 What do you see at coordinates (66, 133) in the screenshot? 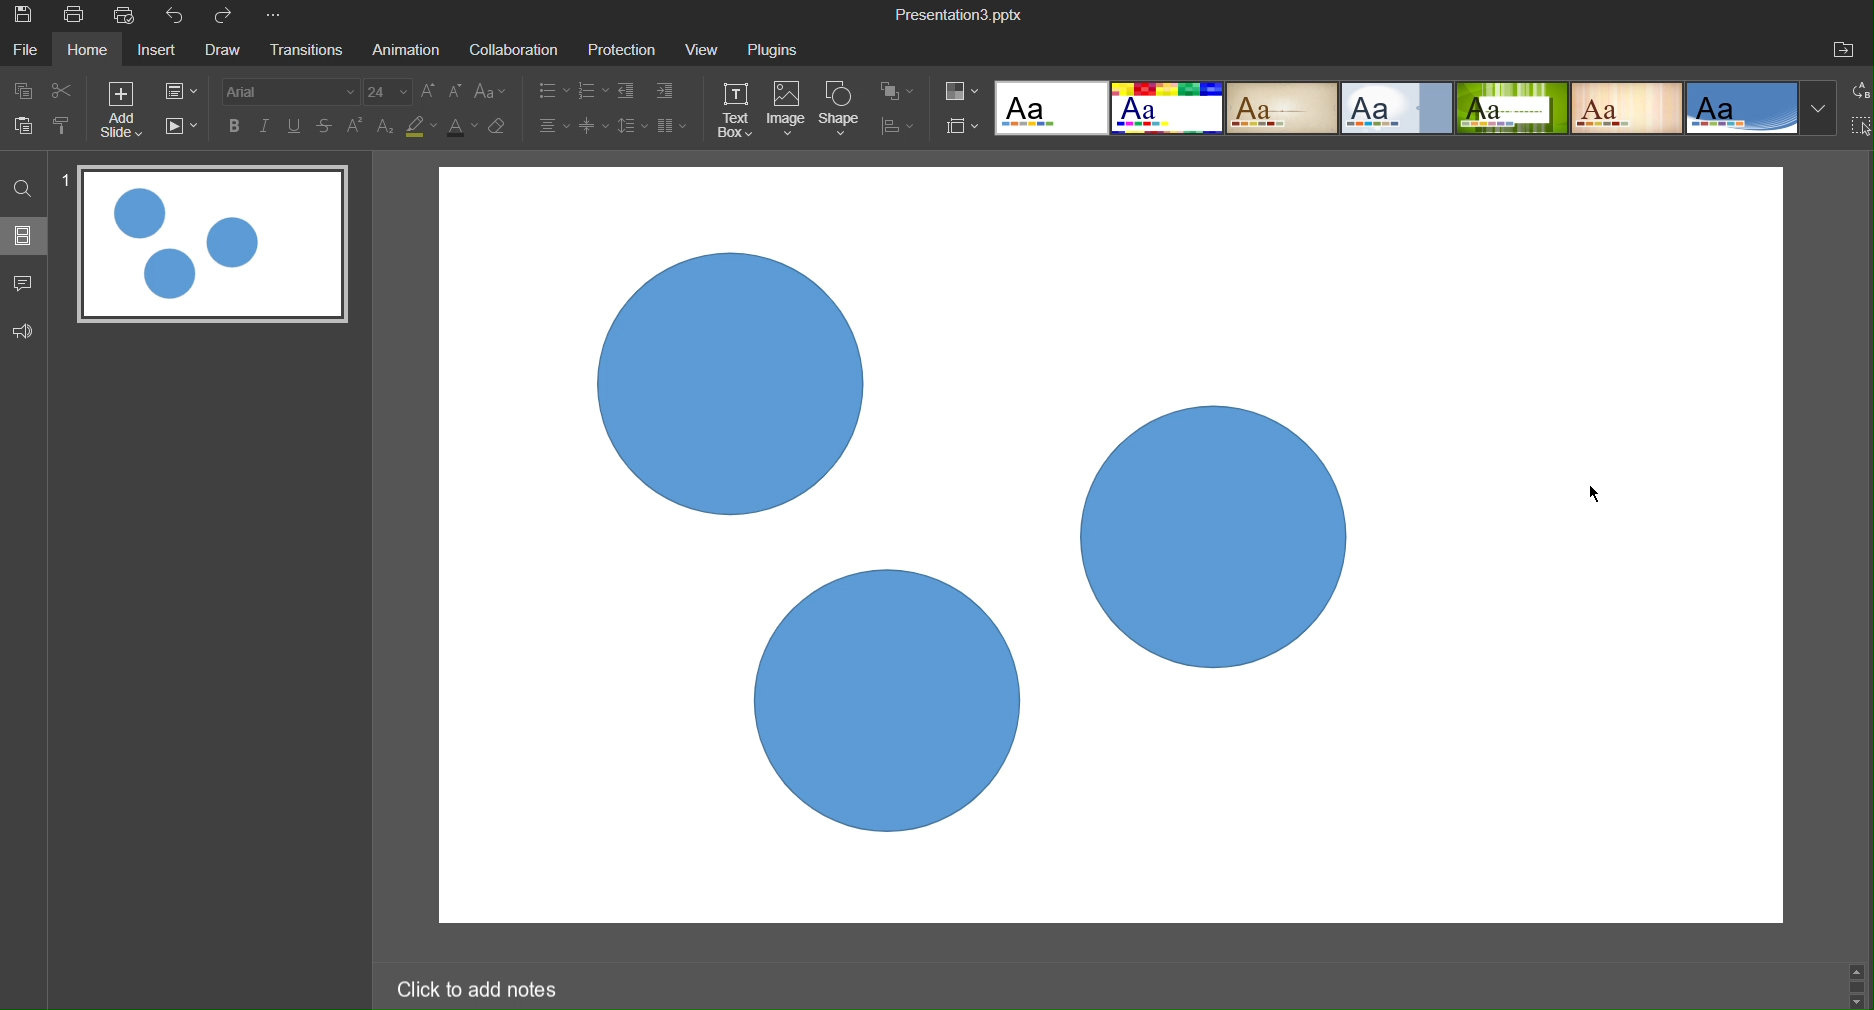
I see `Copy Style` at bounding box center [66, 133].